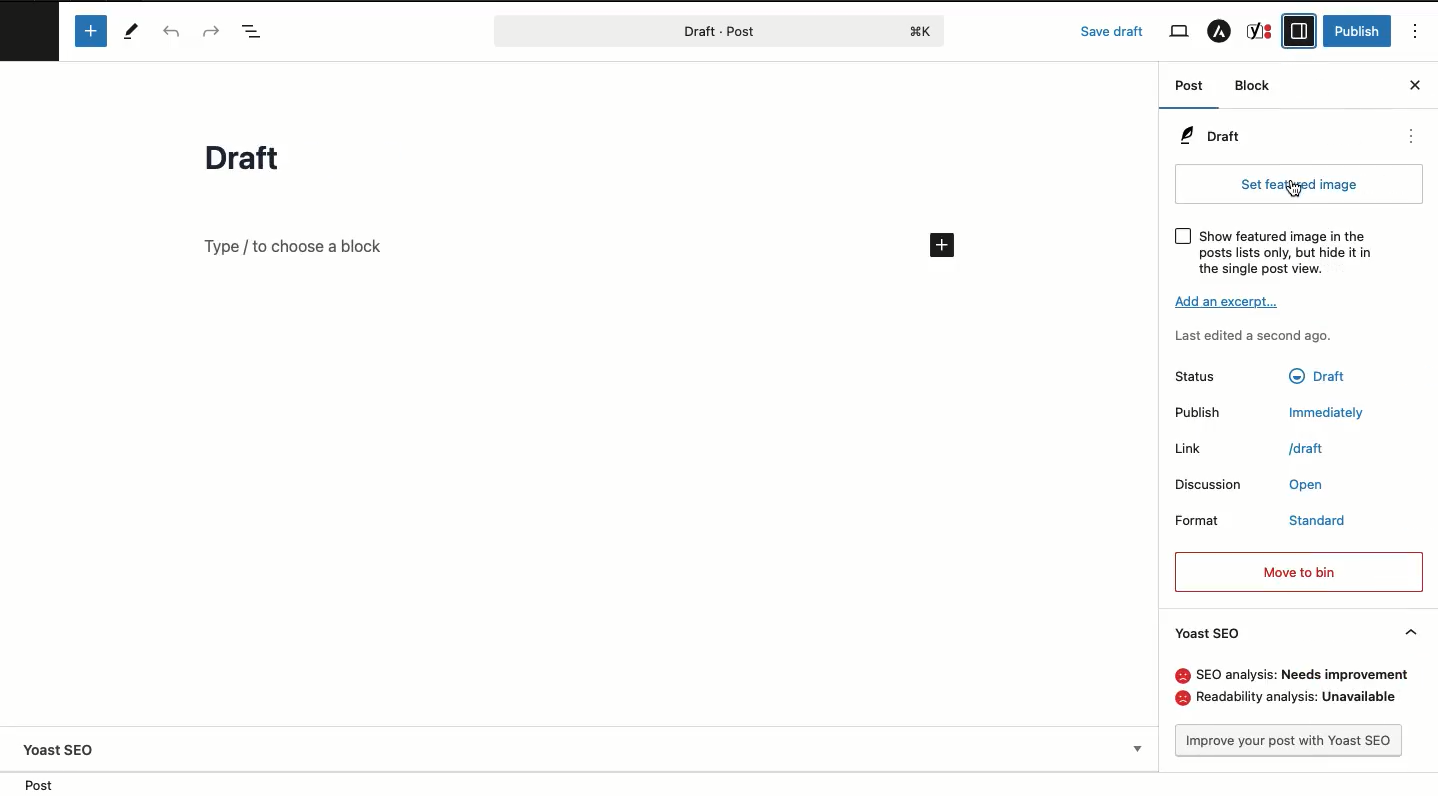 The height and width of the screenshot is (796, 1438). I want to click on Featured image, so click(1299, 185).